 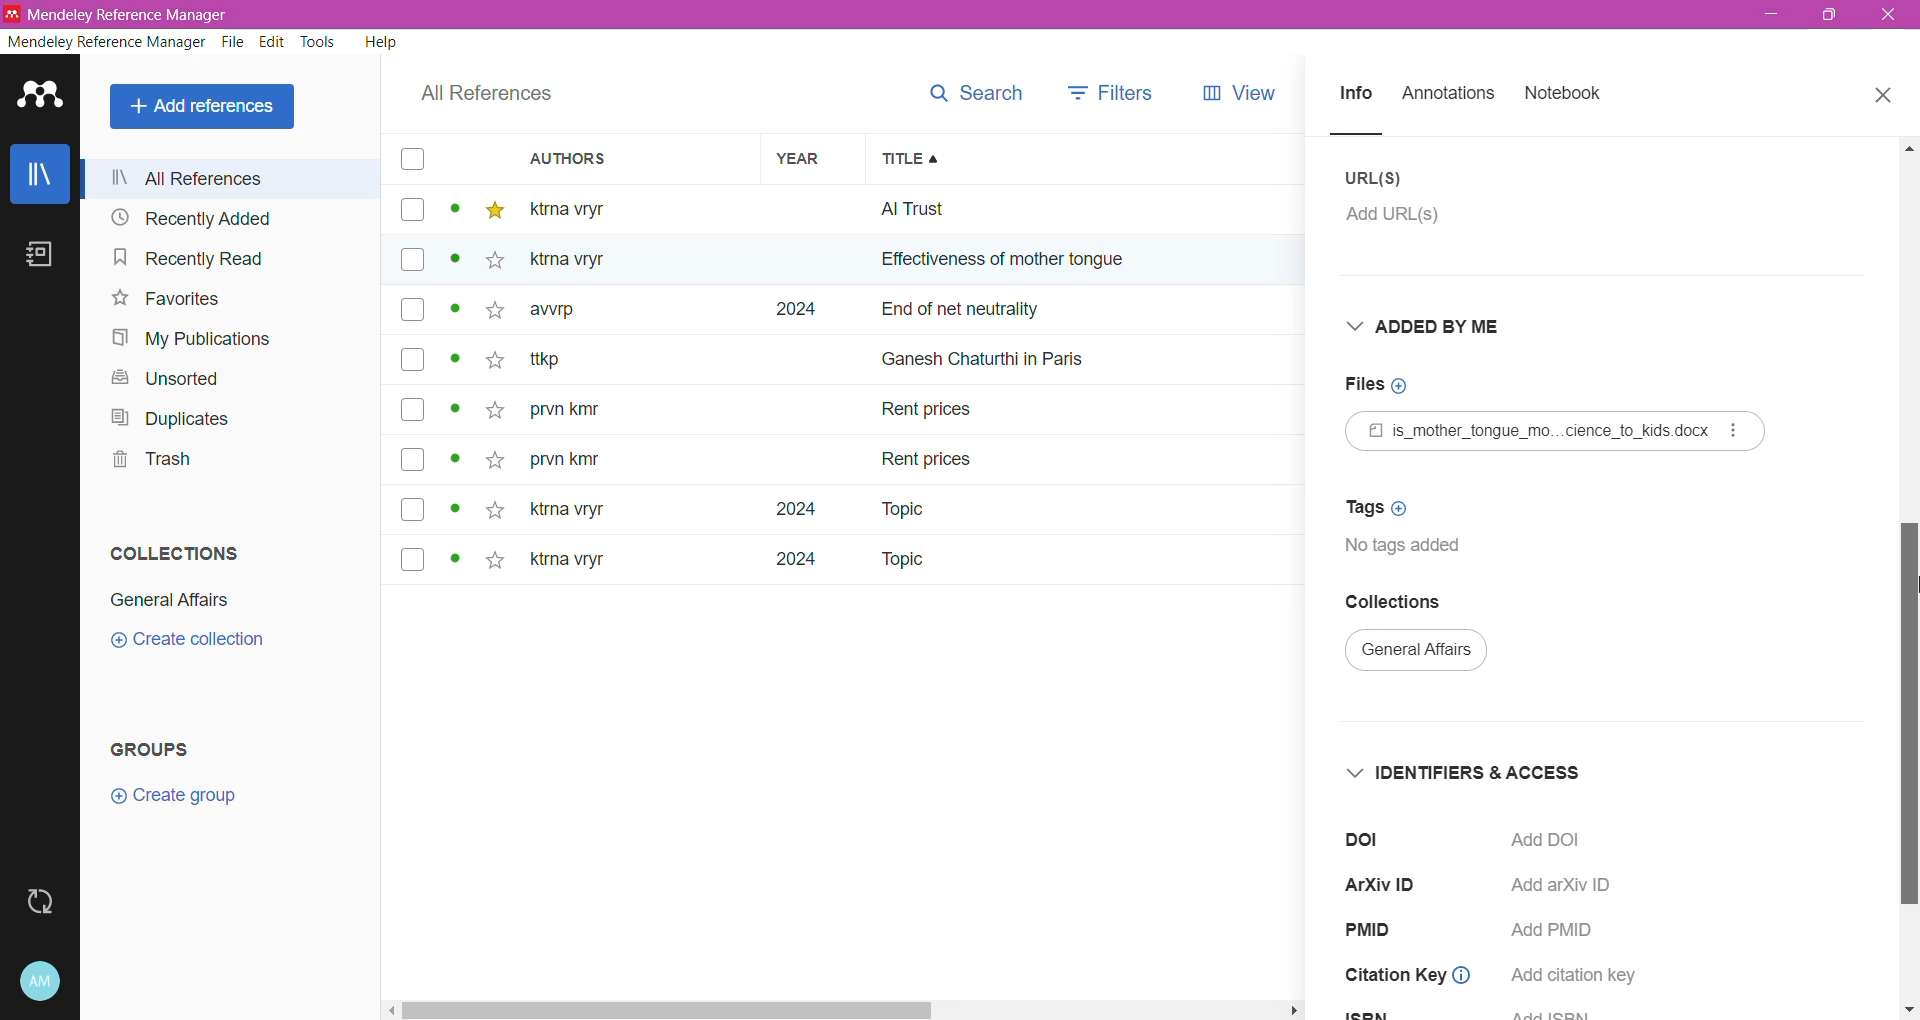 I want to click on star, so click(x=491, y=364).